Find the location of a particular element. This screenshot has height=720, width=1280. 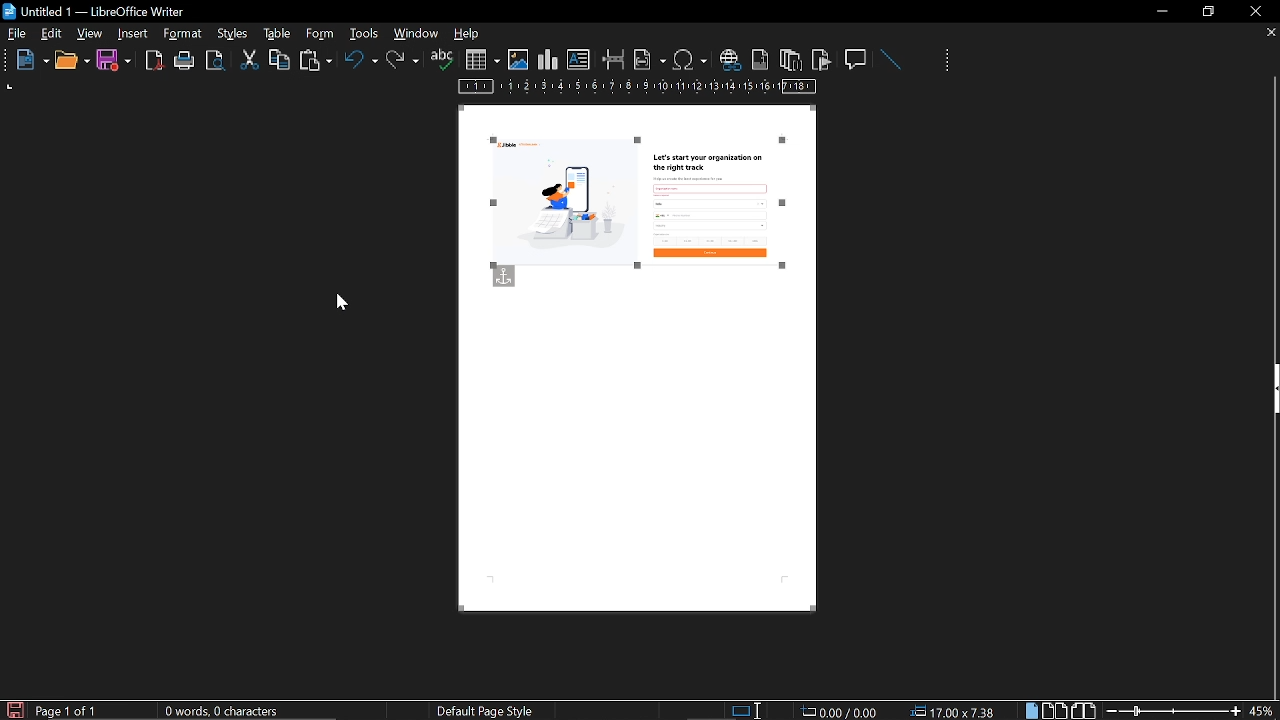

spelling is located at coordinates (442, 60).